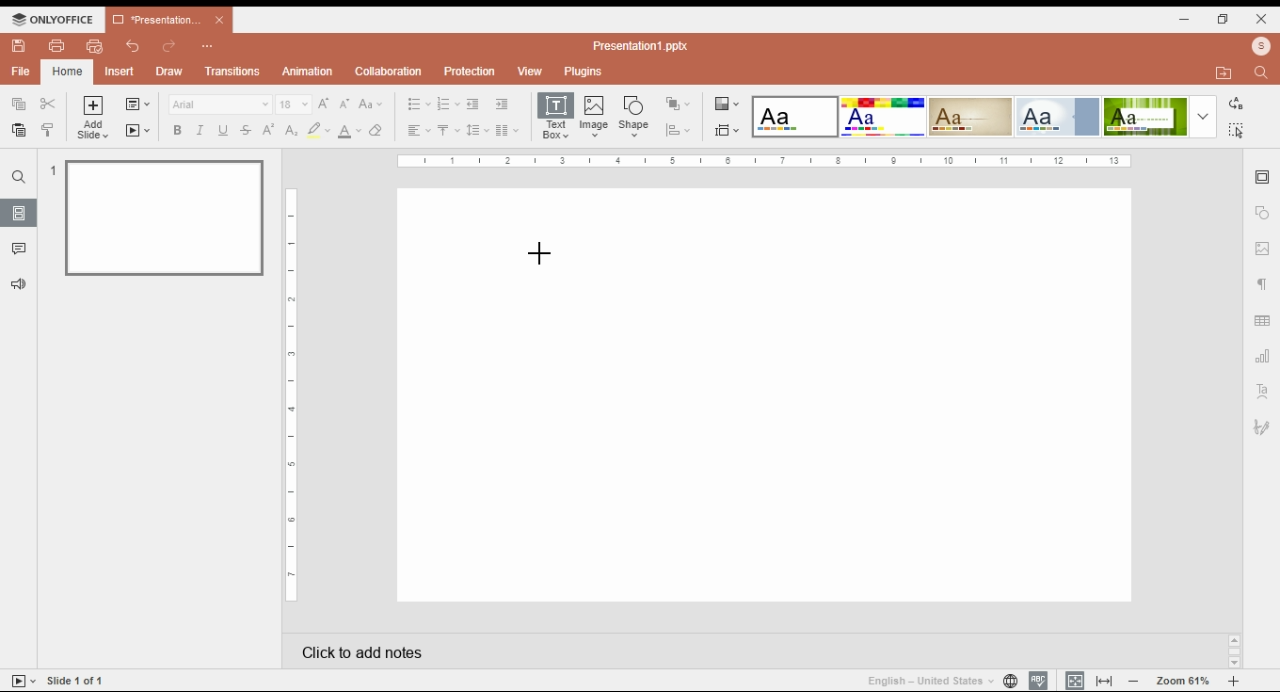 The image size is (1280, 692). Describe the element at coordinates (233, 73) in the screenshot. I see `transitions` at that location.